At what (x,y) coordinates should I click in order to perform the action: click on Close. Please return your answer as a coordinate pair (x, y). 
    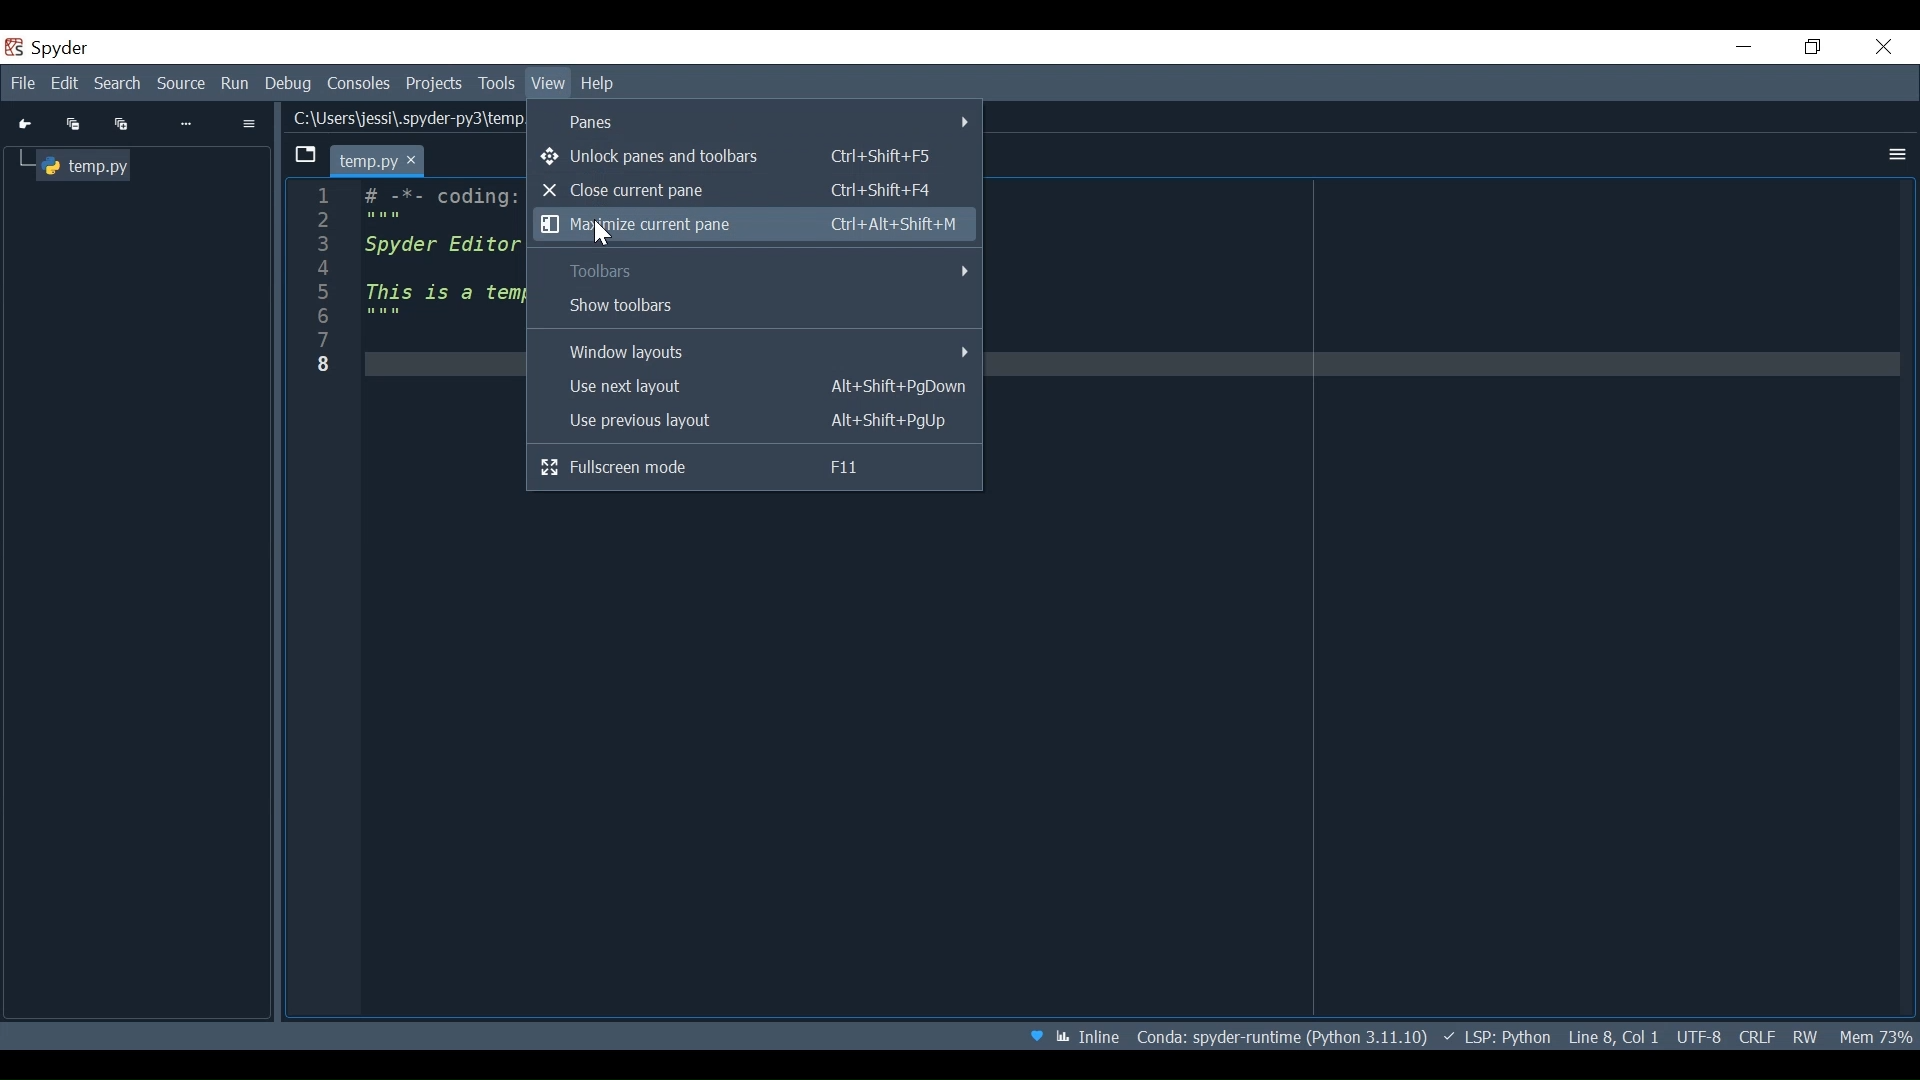
    Looking at the image, I should click on (1886, 47).